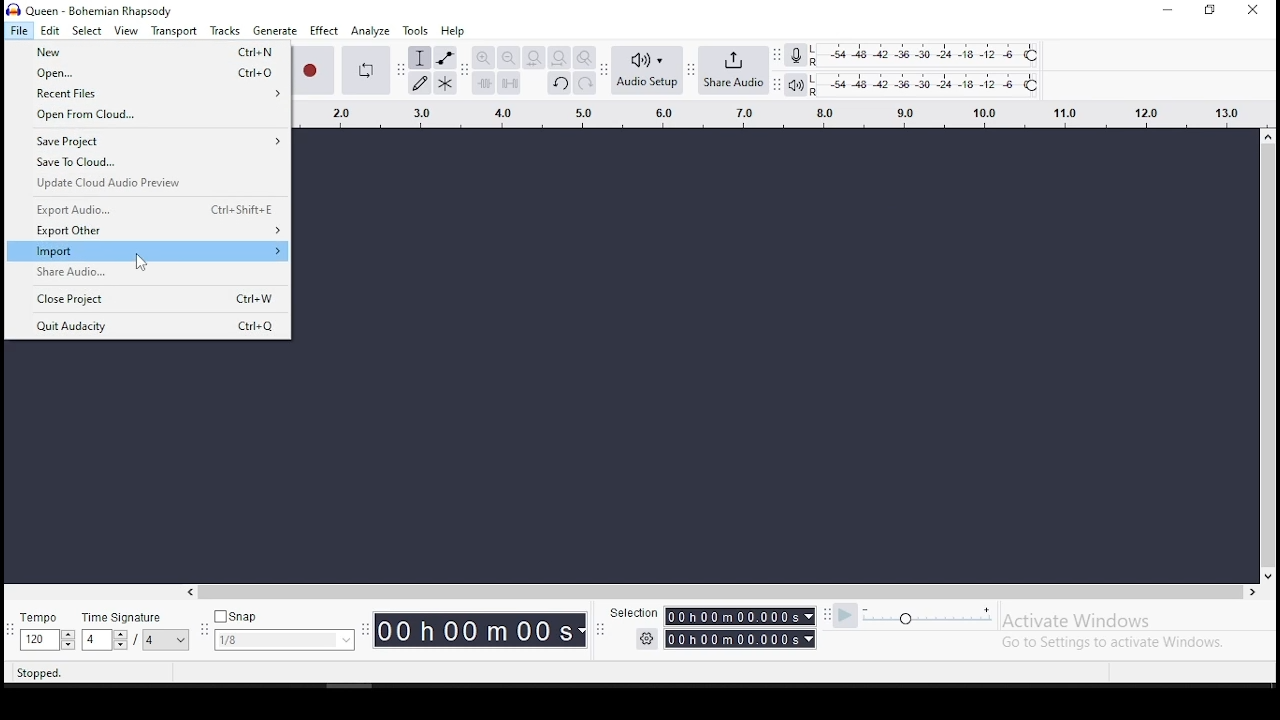  Describe the element at coordinates (585, 84) in the screenshot. I see `redo` at that location.